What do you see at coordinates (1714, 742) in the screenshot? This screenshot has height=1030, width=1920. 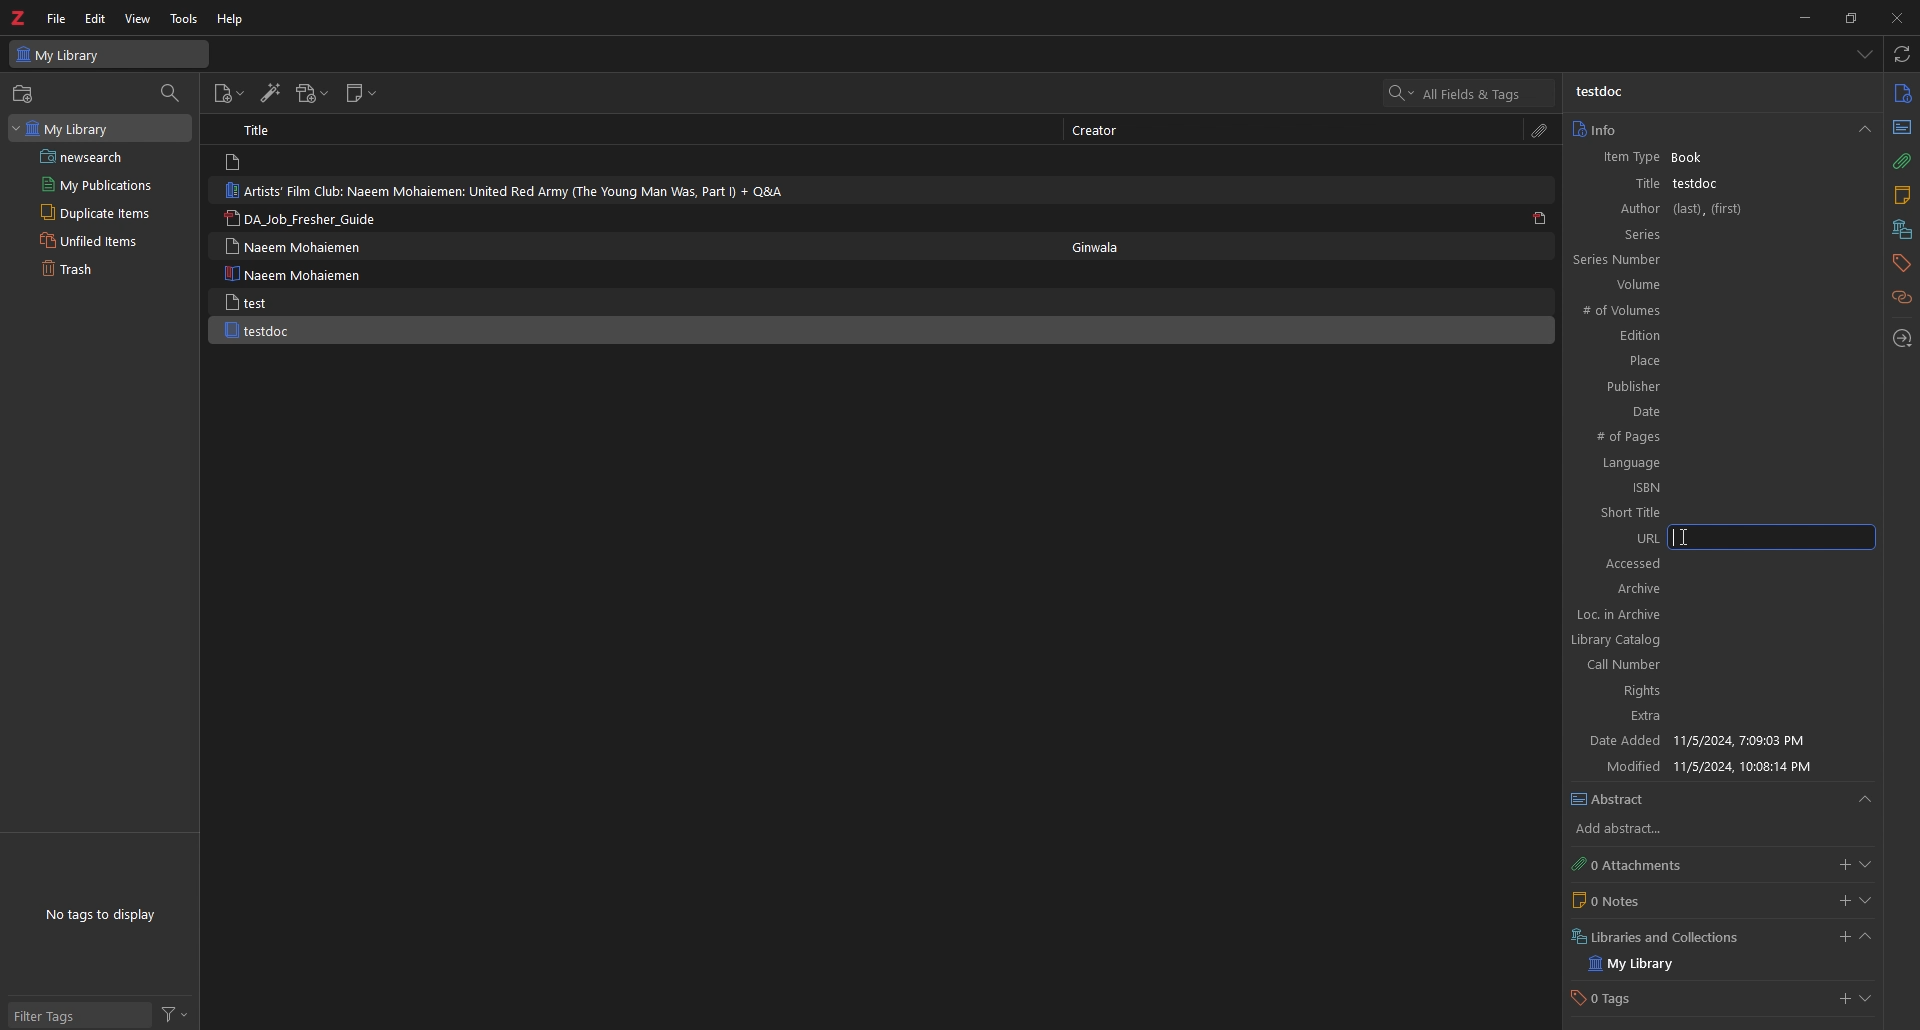 I see `Date Added 11/5/2024, 7:09:03 PM` at bounding box center [1714, 742].